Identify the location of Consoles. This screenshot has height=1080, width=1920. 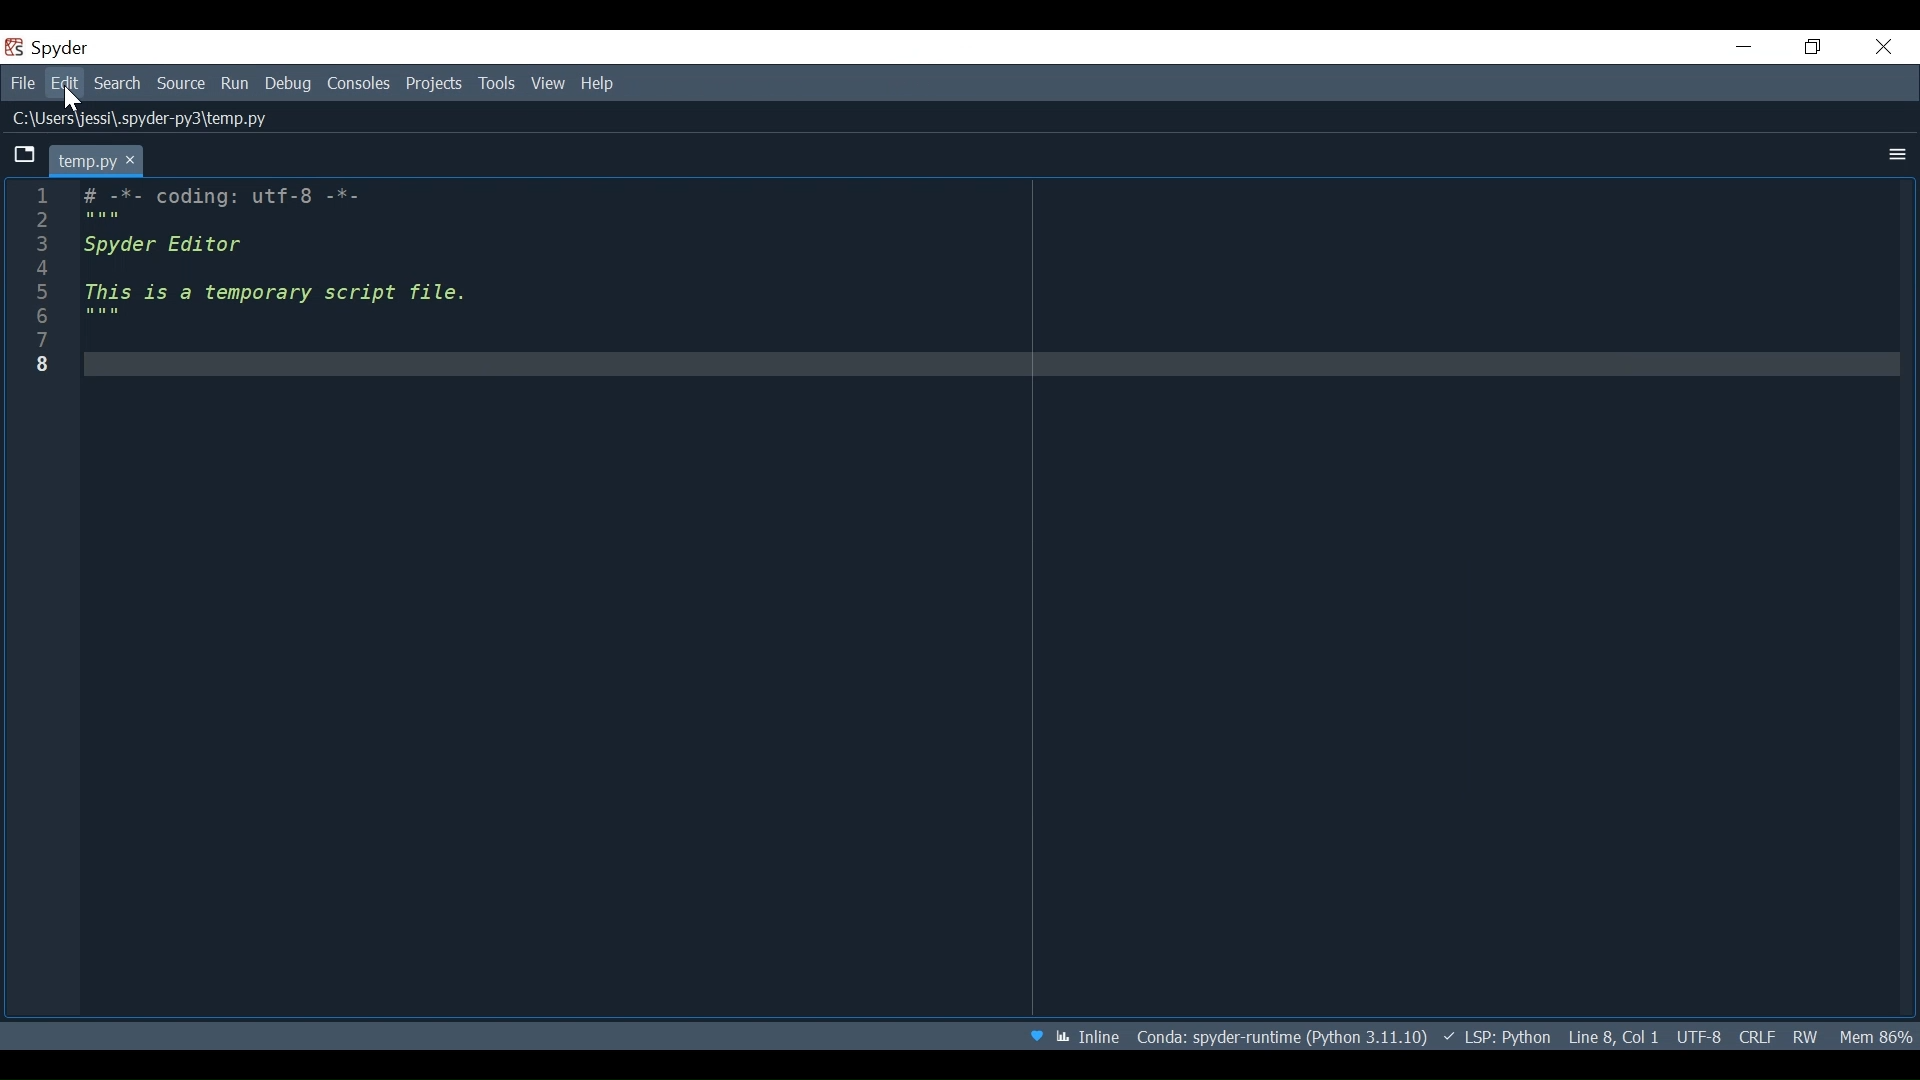
(361, 86).